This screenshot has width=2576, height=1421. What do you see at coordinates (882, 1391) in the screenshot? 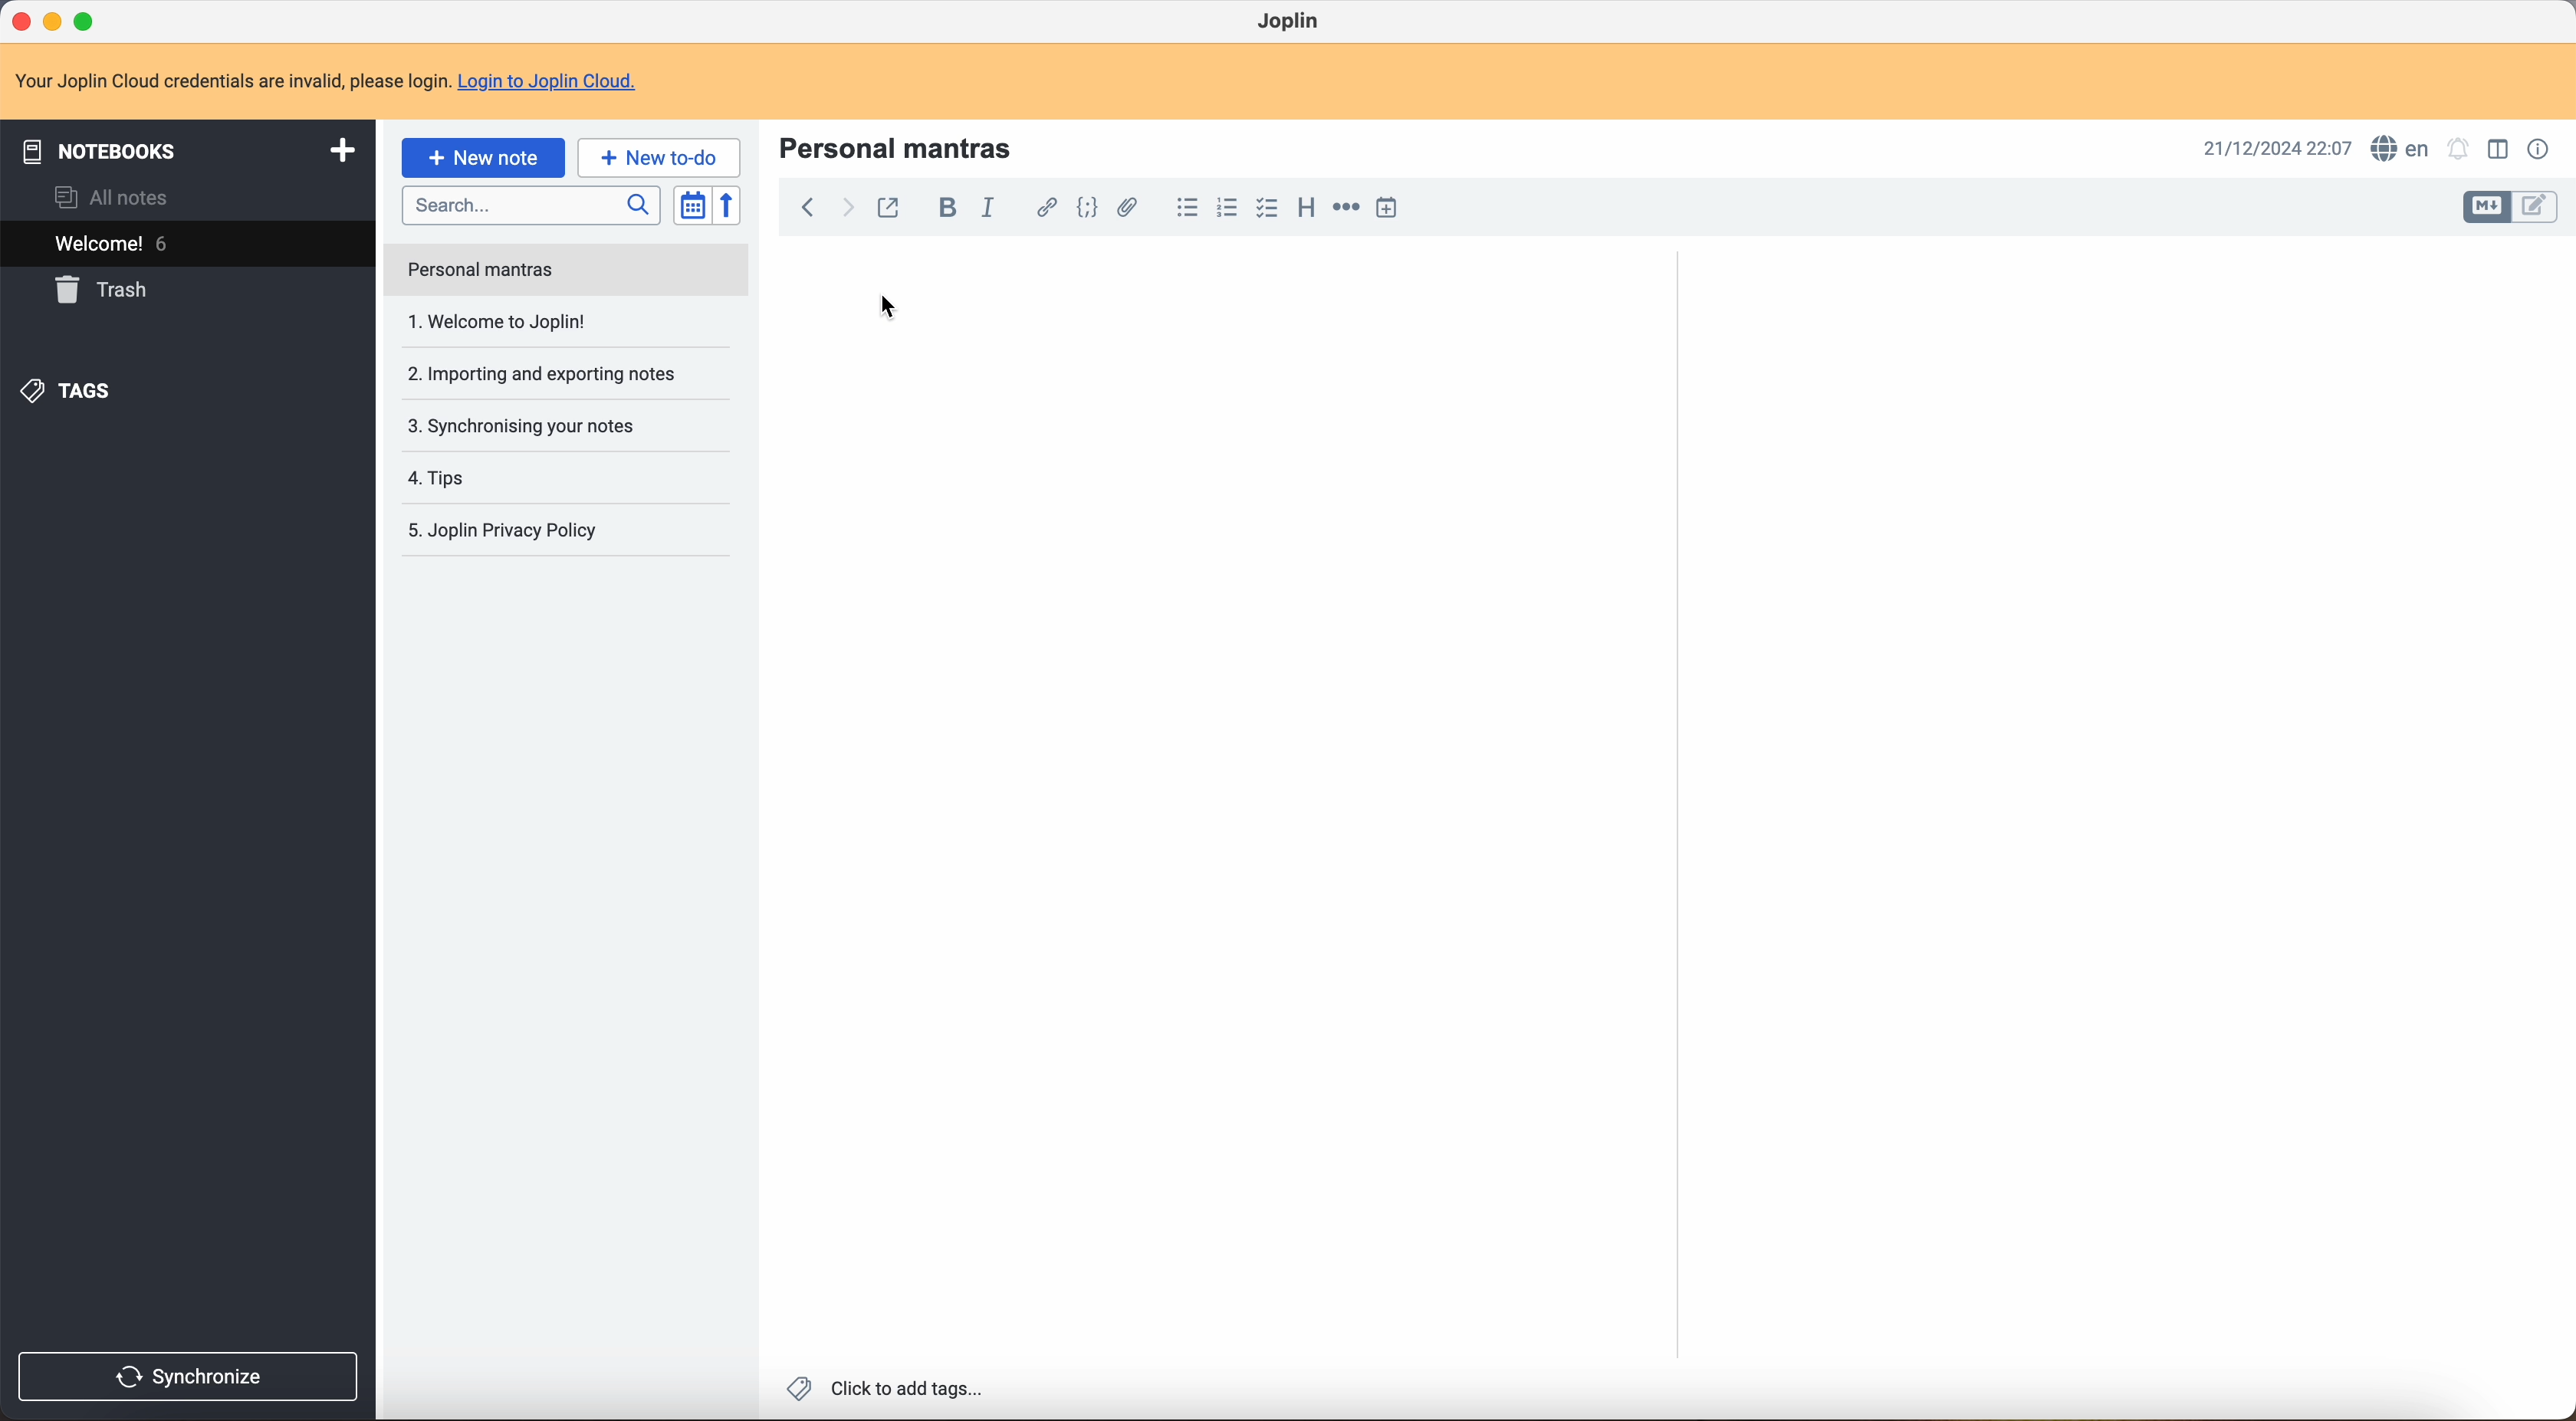
I see `click to add tags` at bounding box center [882, 1391].